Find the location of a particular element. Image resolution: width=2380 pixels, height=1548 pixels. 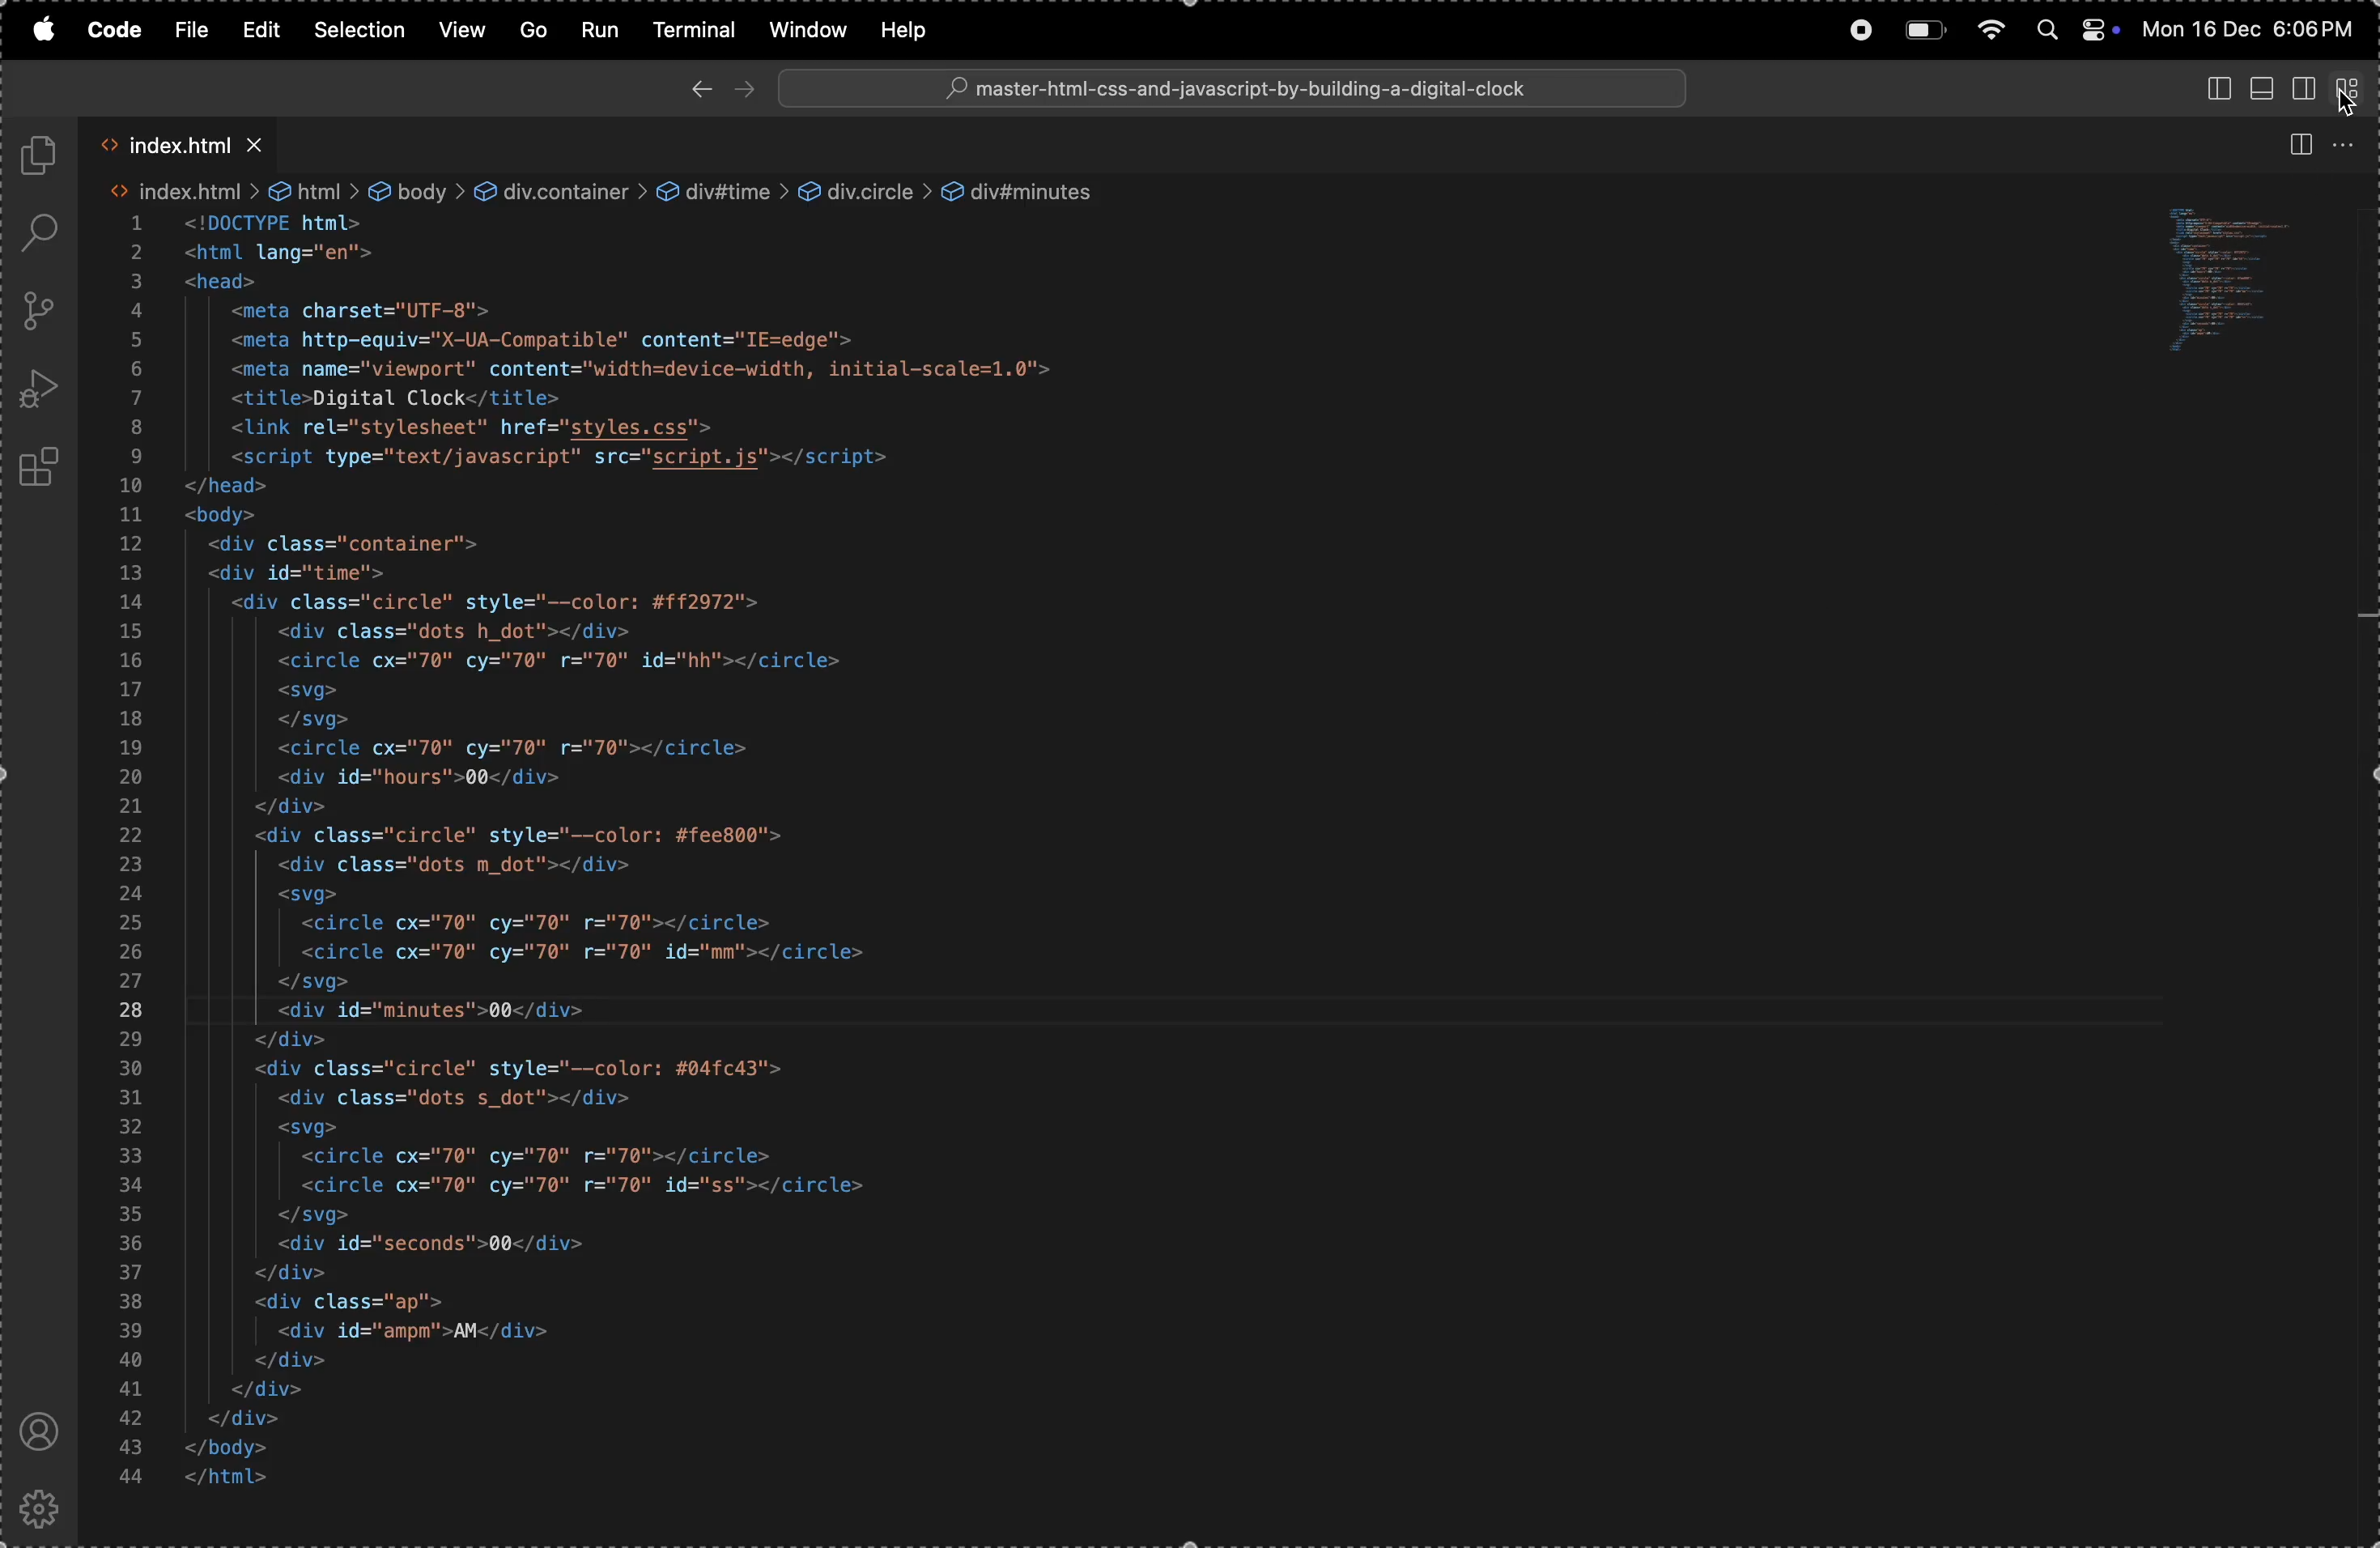

file is located at coordinates (189, 28).